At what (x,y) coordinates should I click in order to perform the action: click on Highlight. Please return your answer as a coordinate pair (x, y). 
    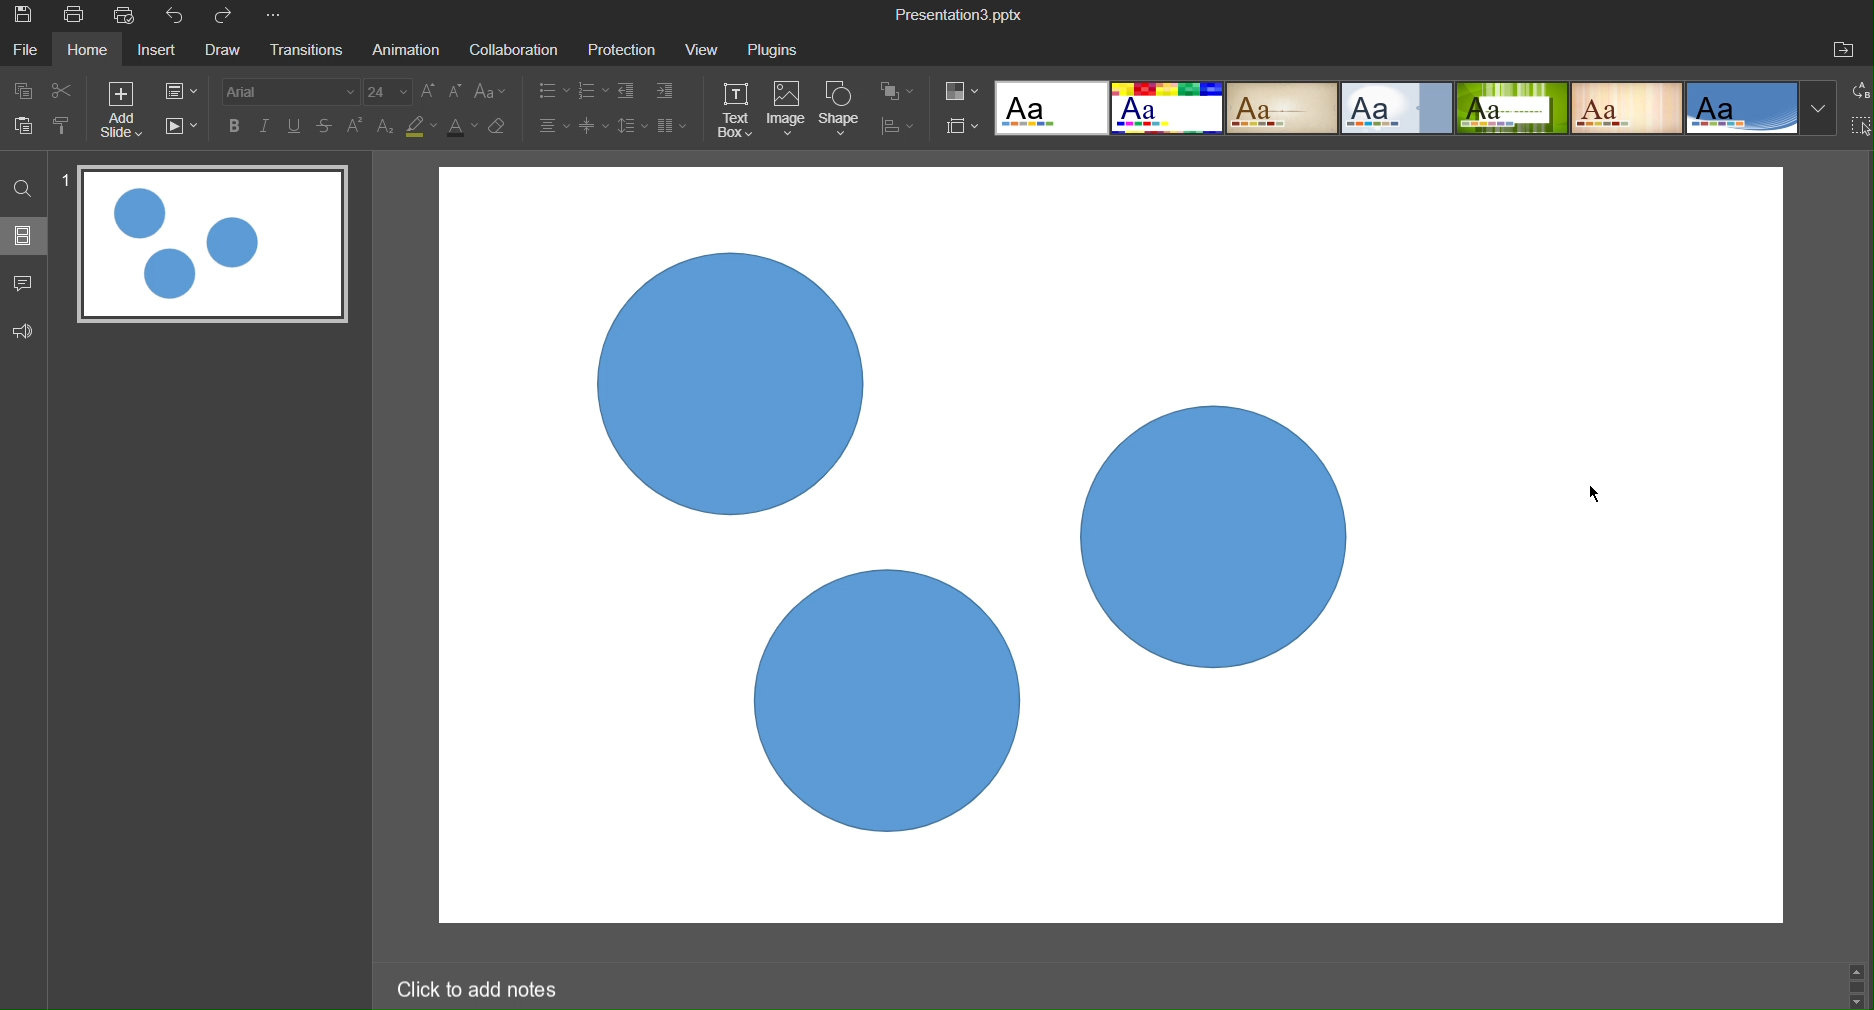
    Looking at the image, I should click on (419, 127).